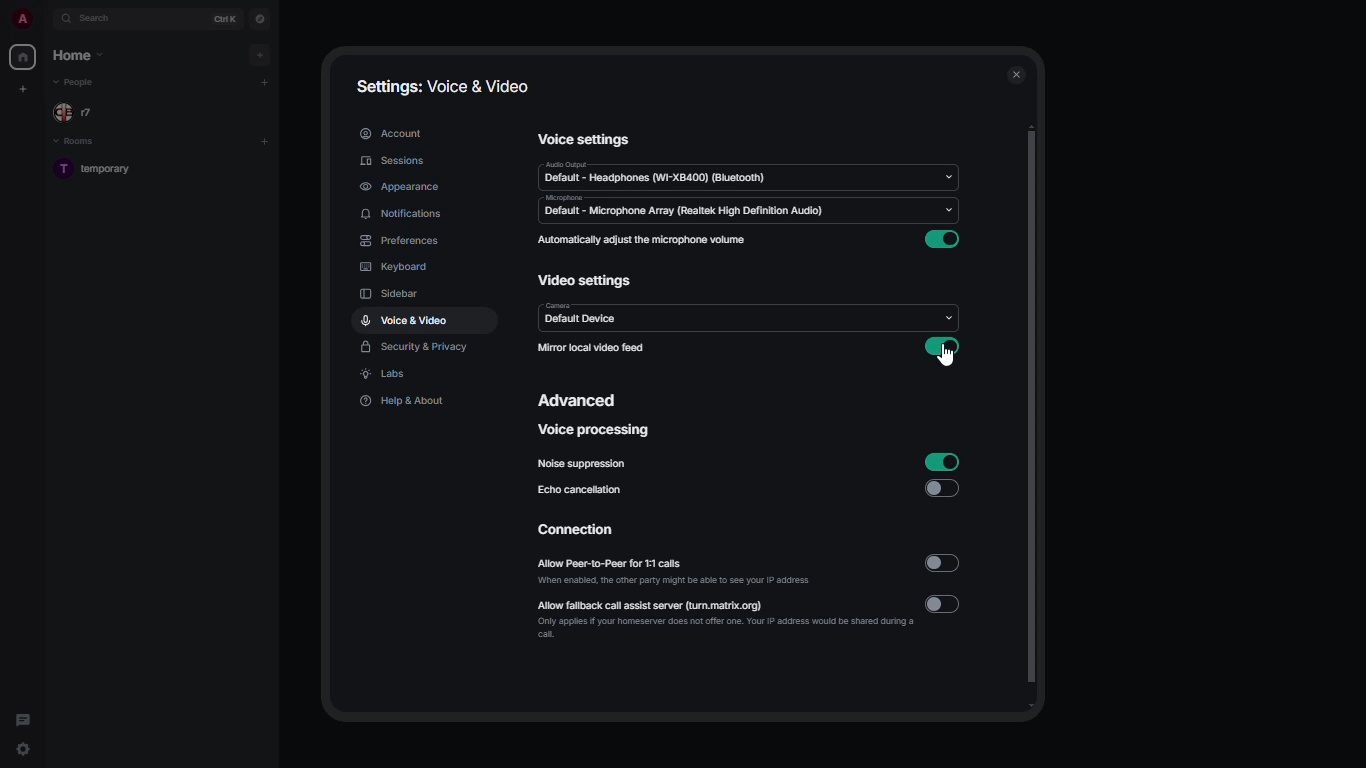 The height and width of the screenshot is (768, 1366). I want to click on mirror local video feed, so click(591, 347).